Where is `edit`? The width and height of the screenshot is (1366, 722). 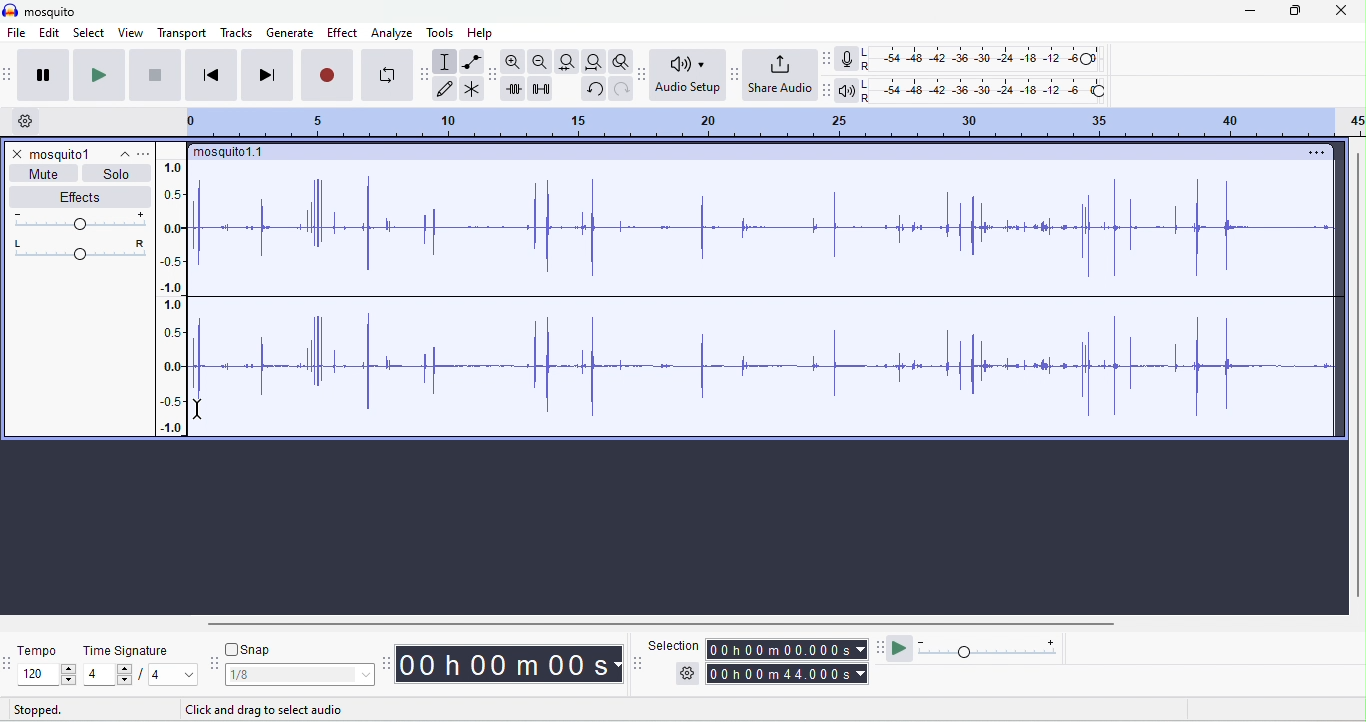 edit is located at coordinates (49, 34).